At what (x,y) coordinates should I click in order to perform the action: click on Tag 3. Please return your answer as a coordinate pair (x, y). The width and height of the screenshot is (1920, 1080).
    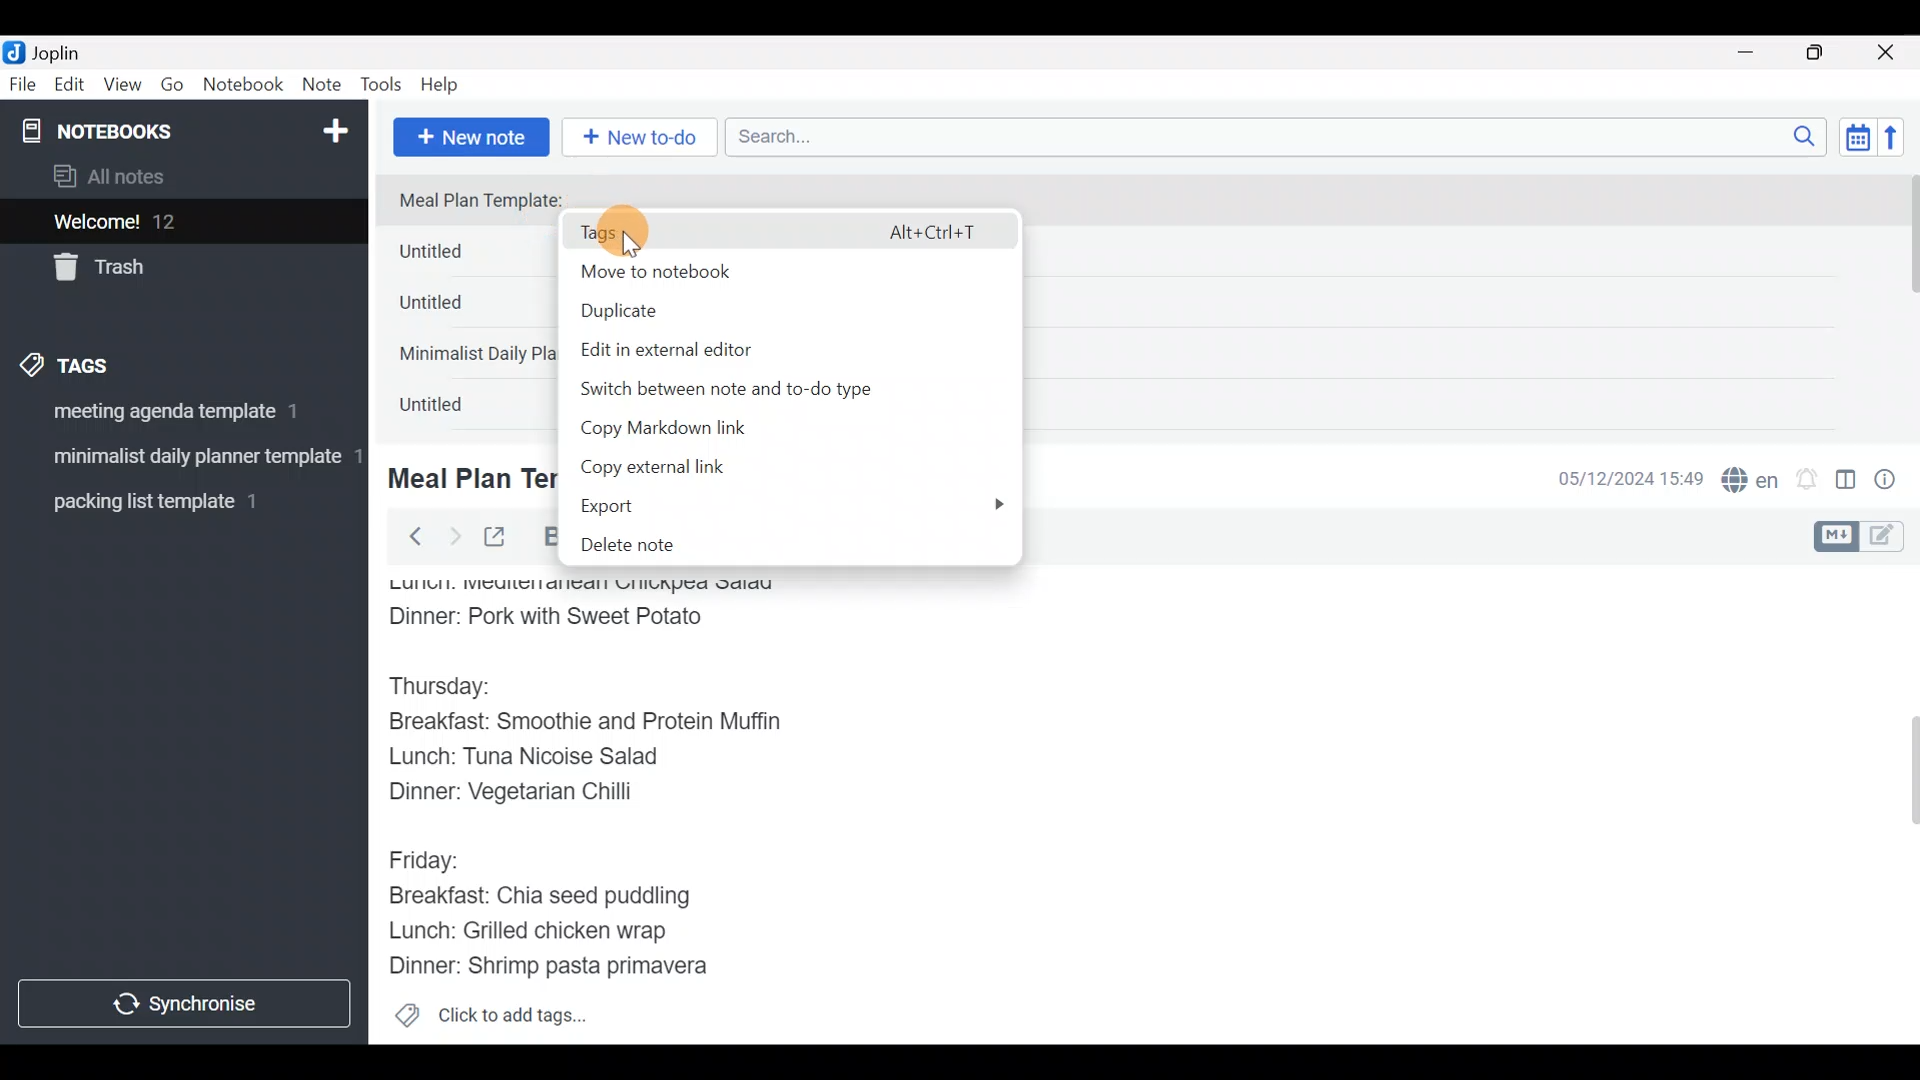
    Looking at the image, I should click on (177, 501).